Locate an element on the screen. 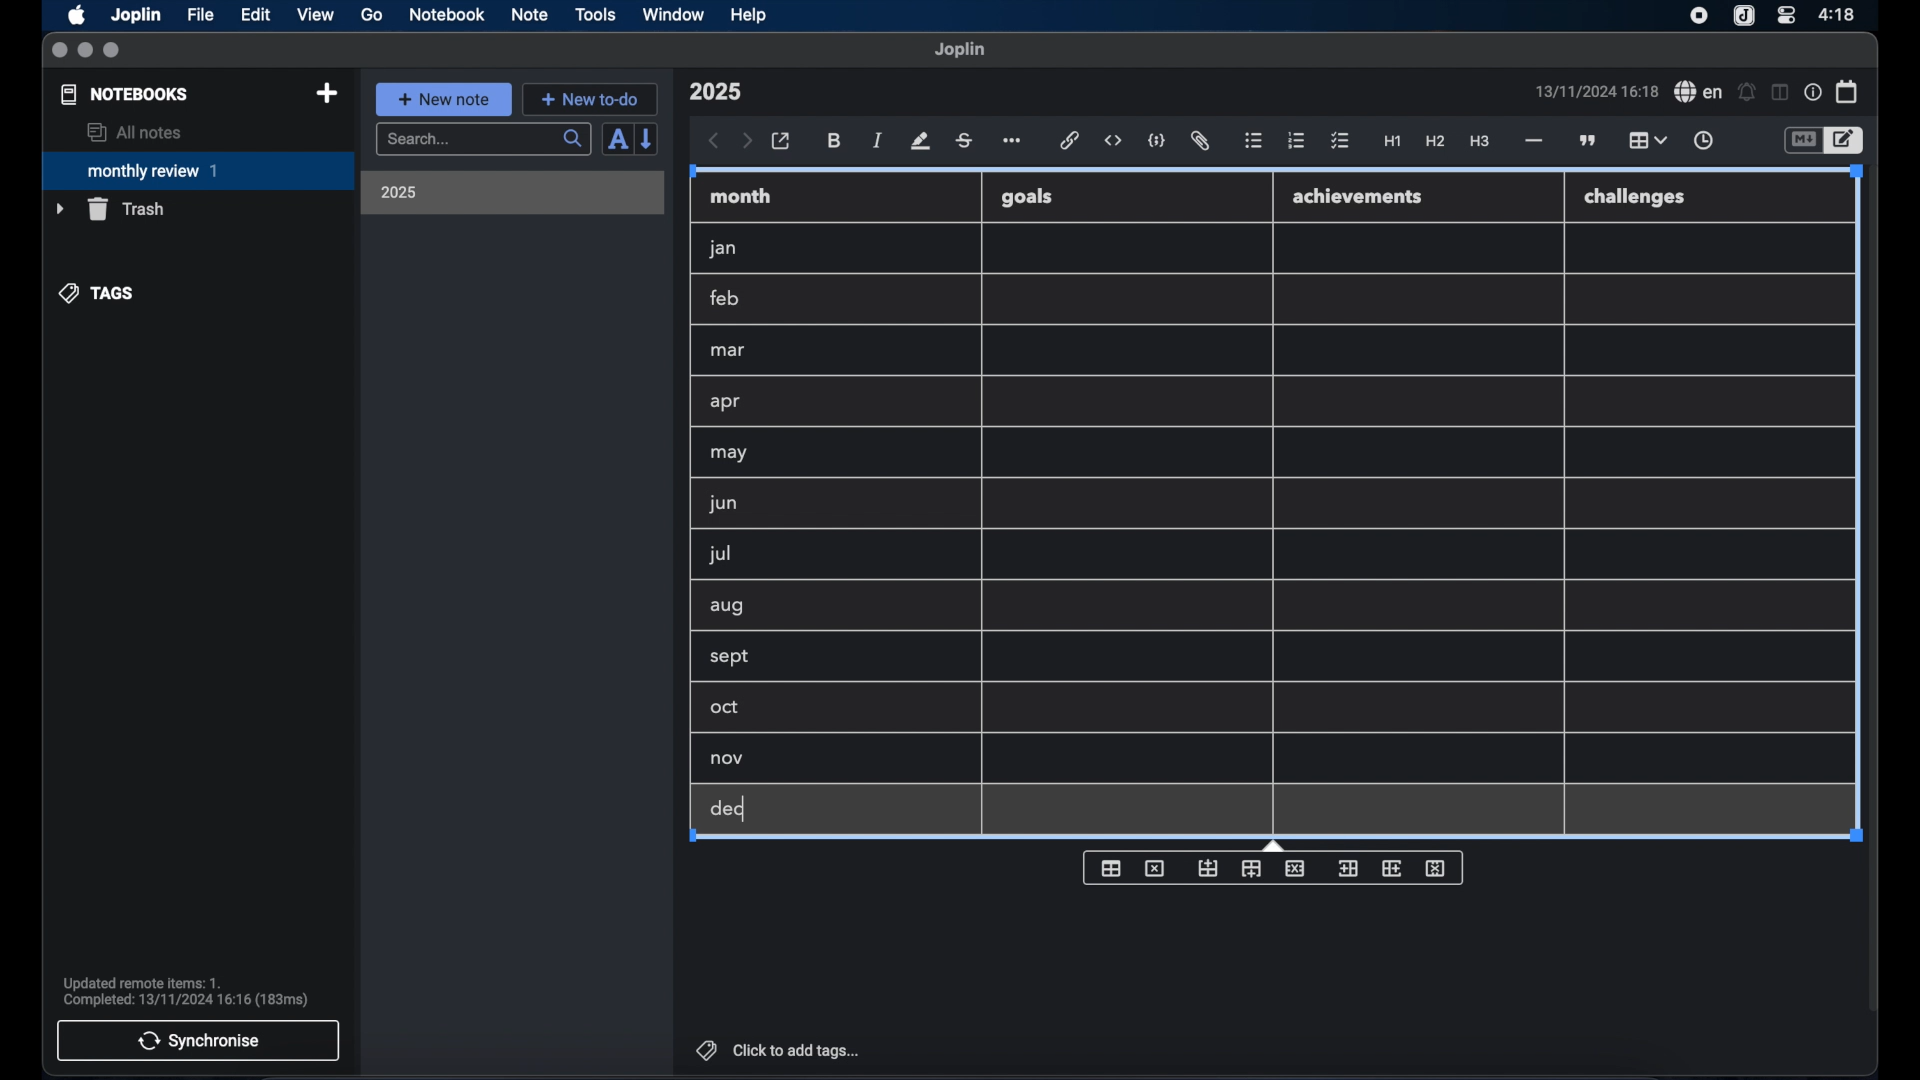 This screenshot has width=1920, height=1080. block quotes is located at coordinates (1589, 141).